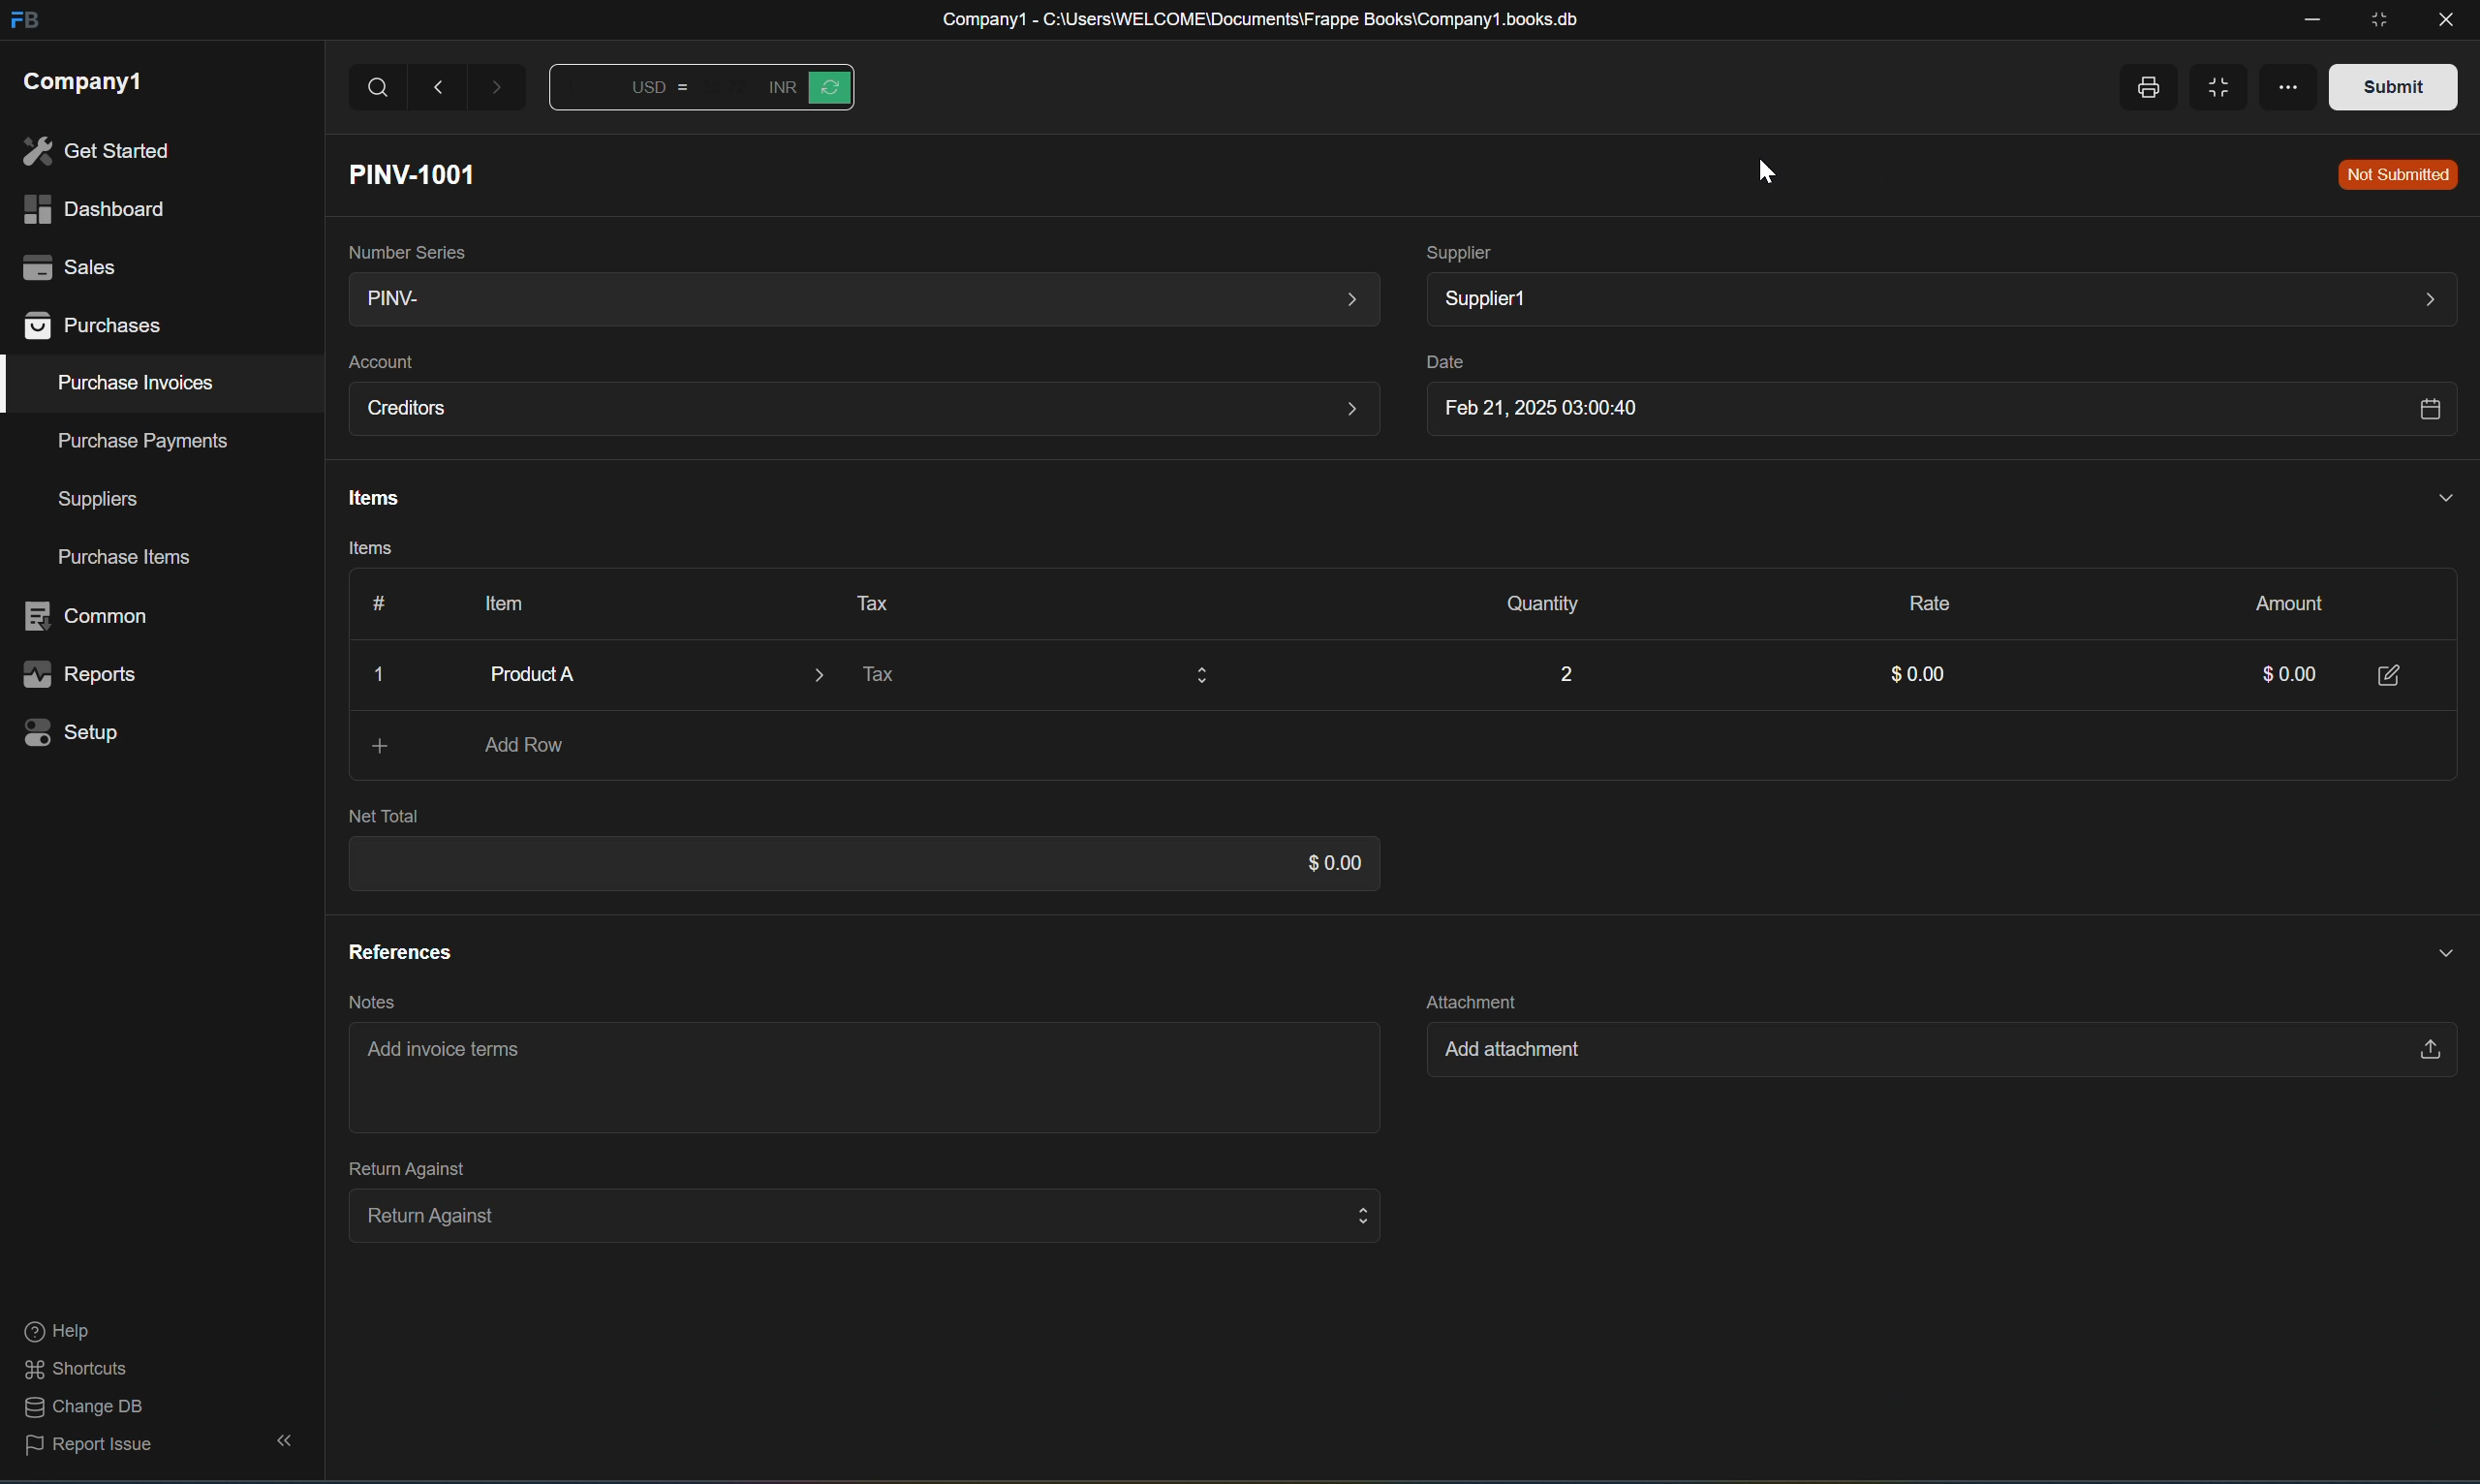 The width and height of the screenshot is (2480, 1484). Describe the element at coordinates (2392, 673) in the screenshot. I see `Edit` at that location.